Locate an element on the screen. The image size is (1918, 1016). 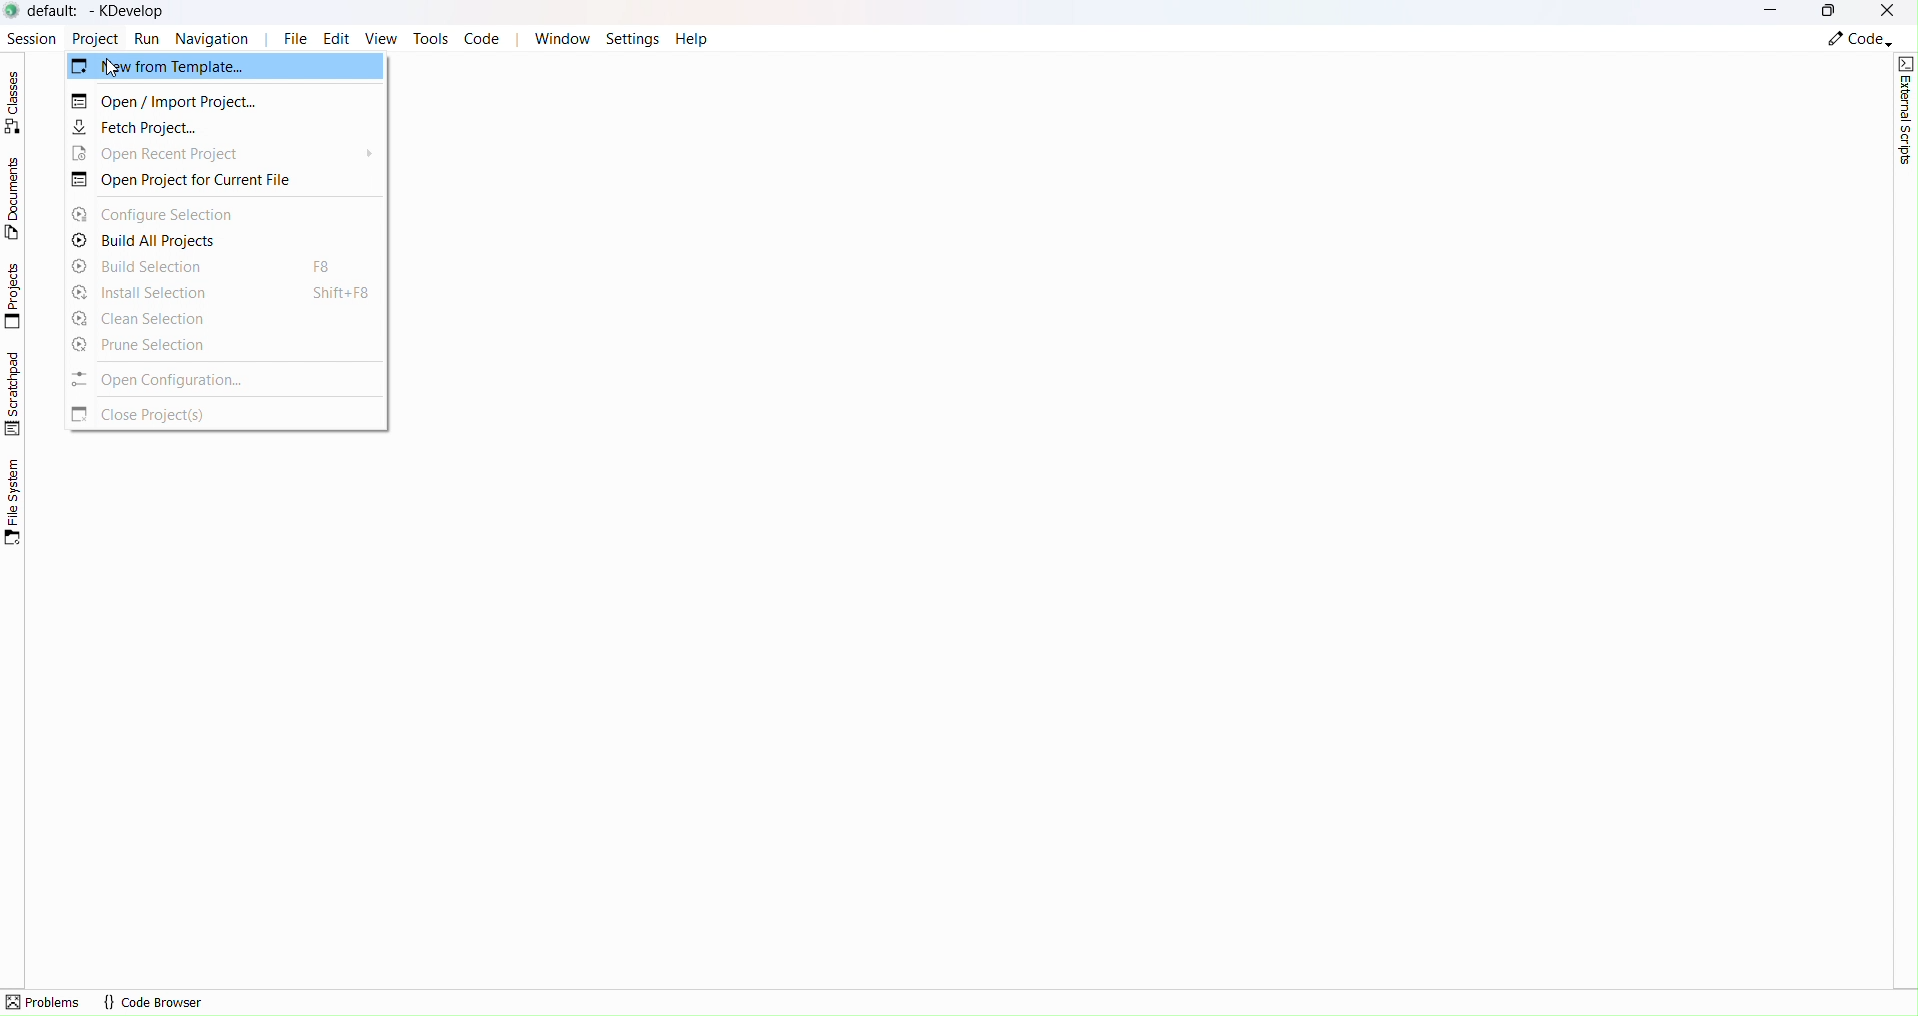
Box is located at coordinates (1830, 13).